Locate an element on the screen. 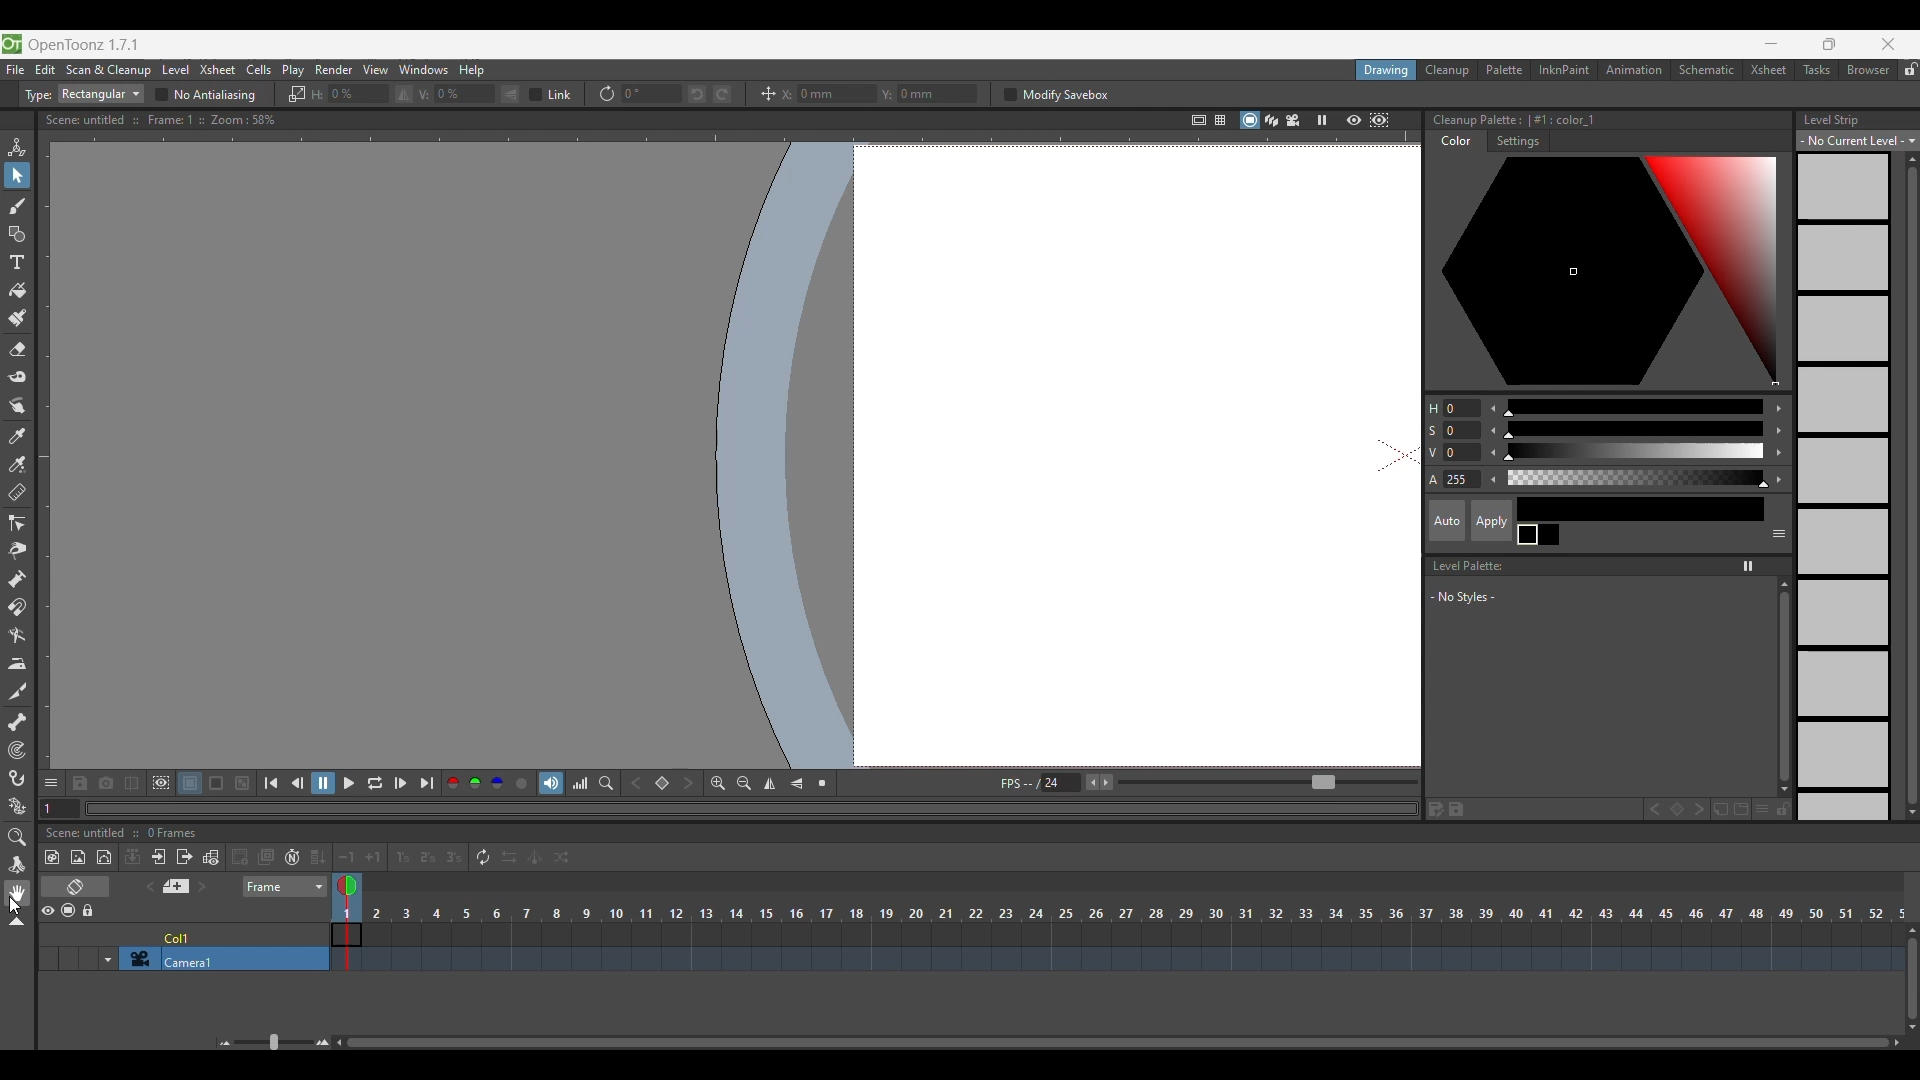 This screenshot has height=1080, width=1920. Lock palette inputs is located at coordinates (1783, 809).